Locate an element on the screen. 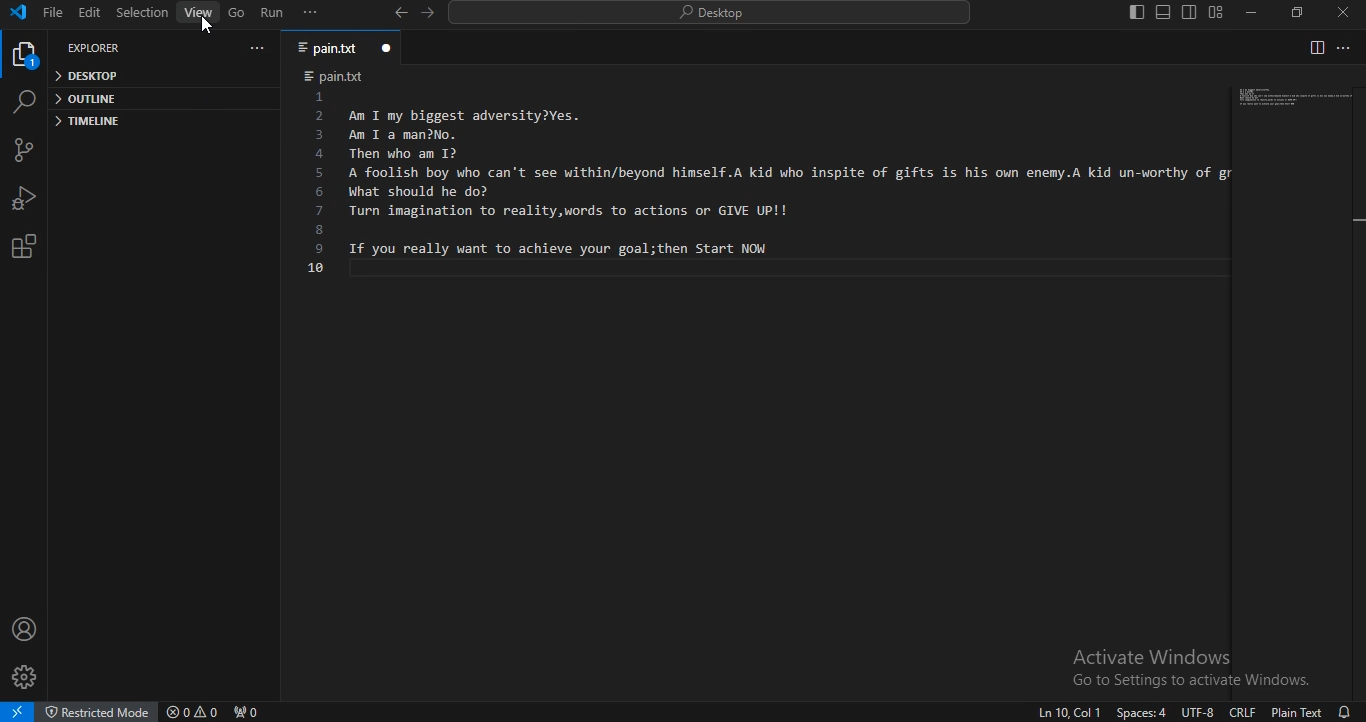 The image size is (1366, 722). ... is located at coordinates (1345, 49).